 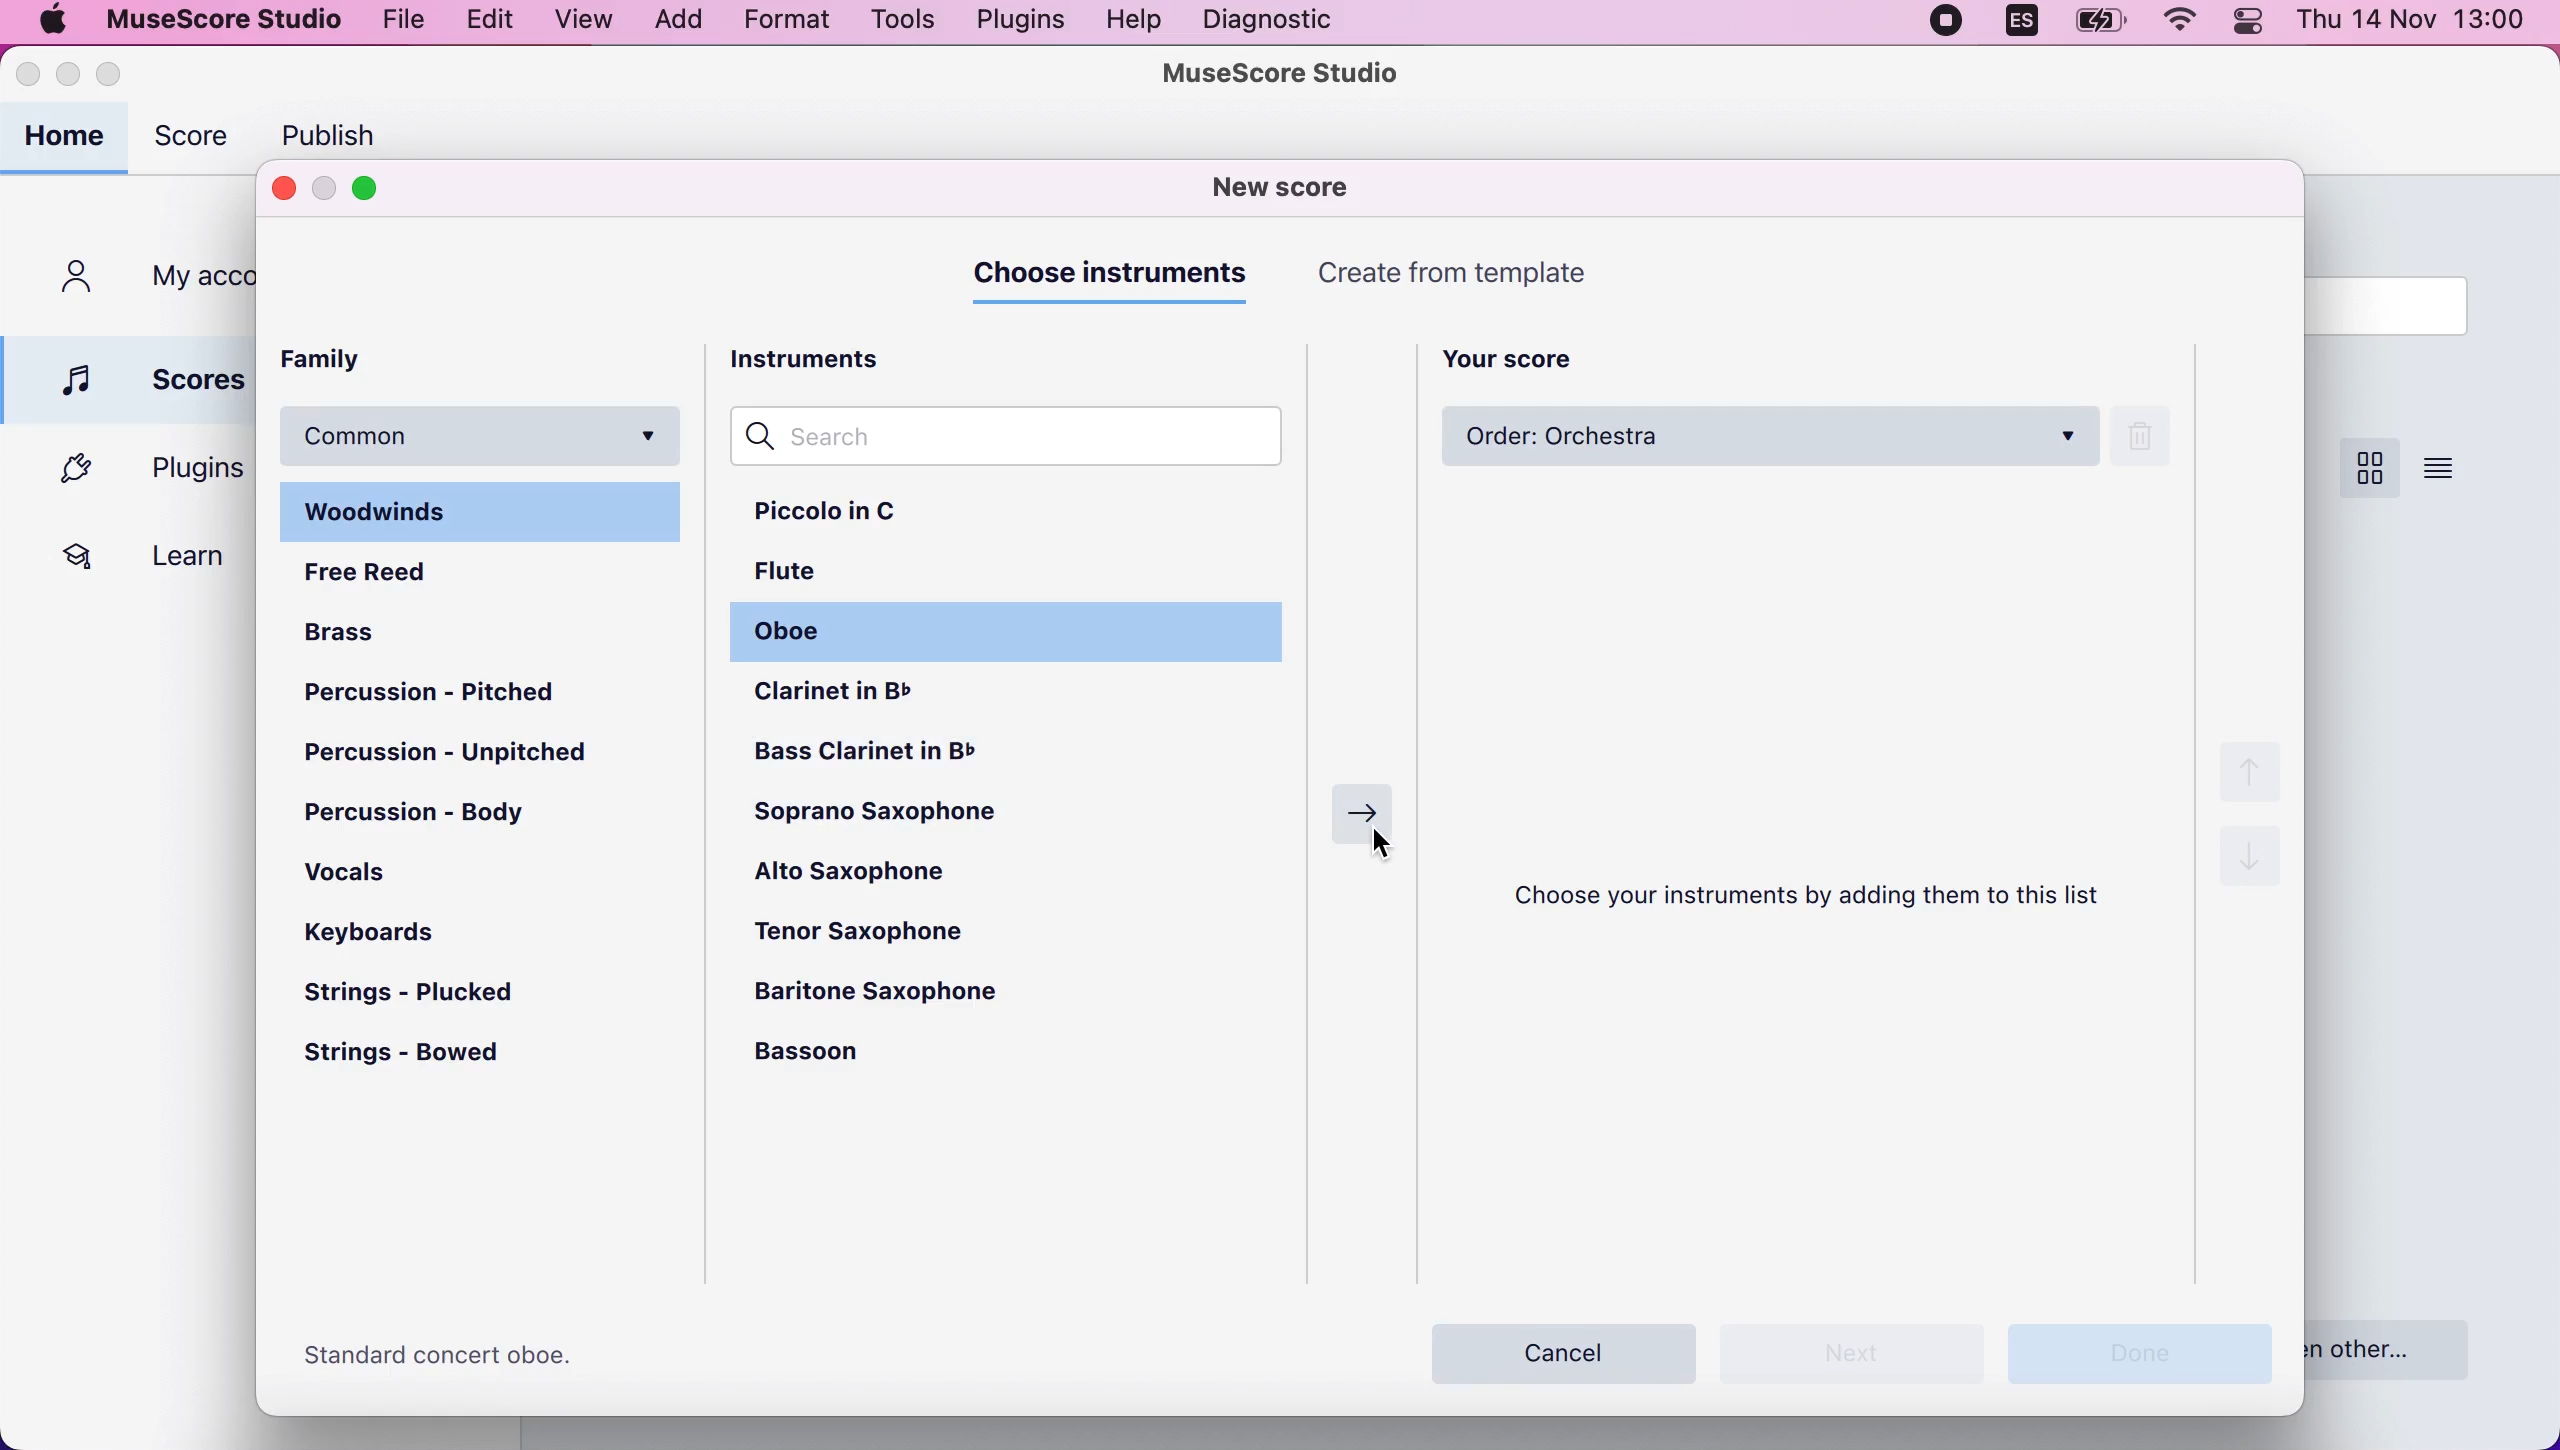 I want to click on maximize, so click(x=379, y=190).